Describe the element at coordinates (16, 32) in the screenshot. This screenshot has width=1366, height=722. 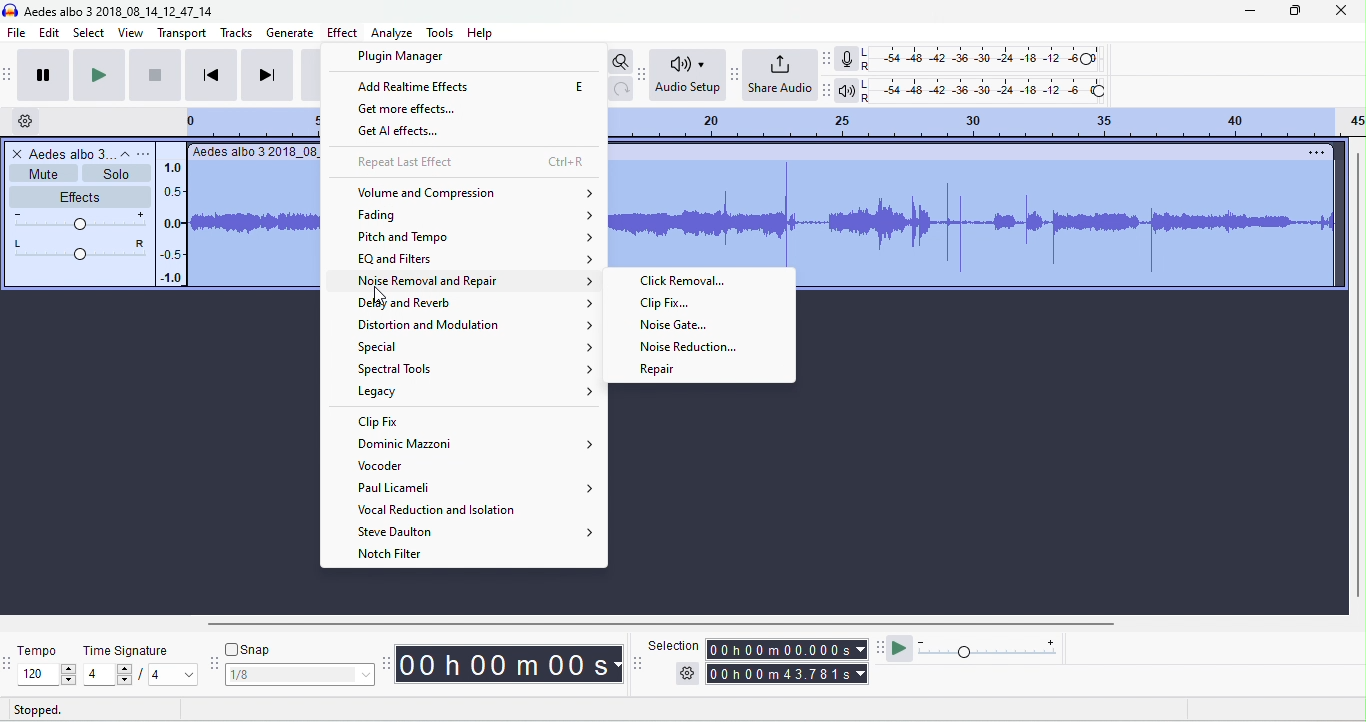
I see `file` at that location.